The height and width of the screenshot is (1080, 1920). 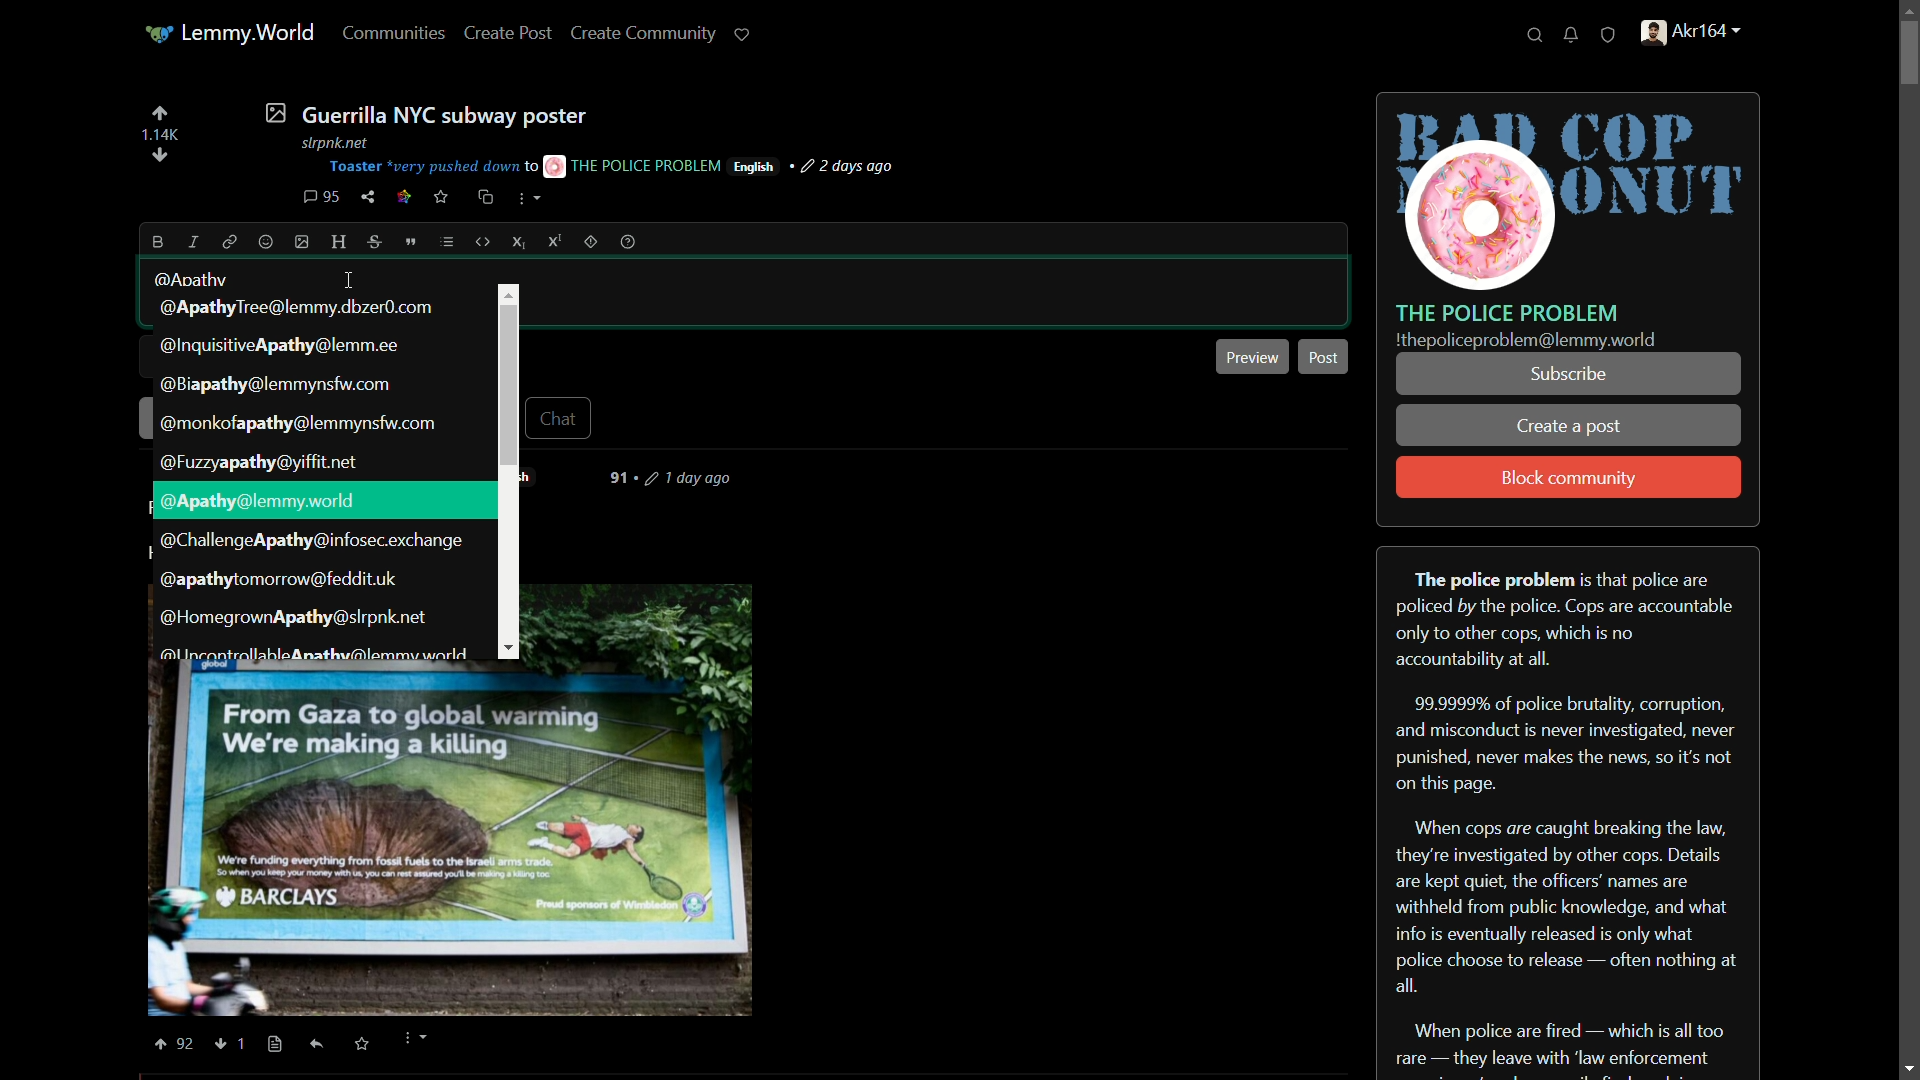 I want to click on emoji, so click(x=266, y=243).